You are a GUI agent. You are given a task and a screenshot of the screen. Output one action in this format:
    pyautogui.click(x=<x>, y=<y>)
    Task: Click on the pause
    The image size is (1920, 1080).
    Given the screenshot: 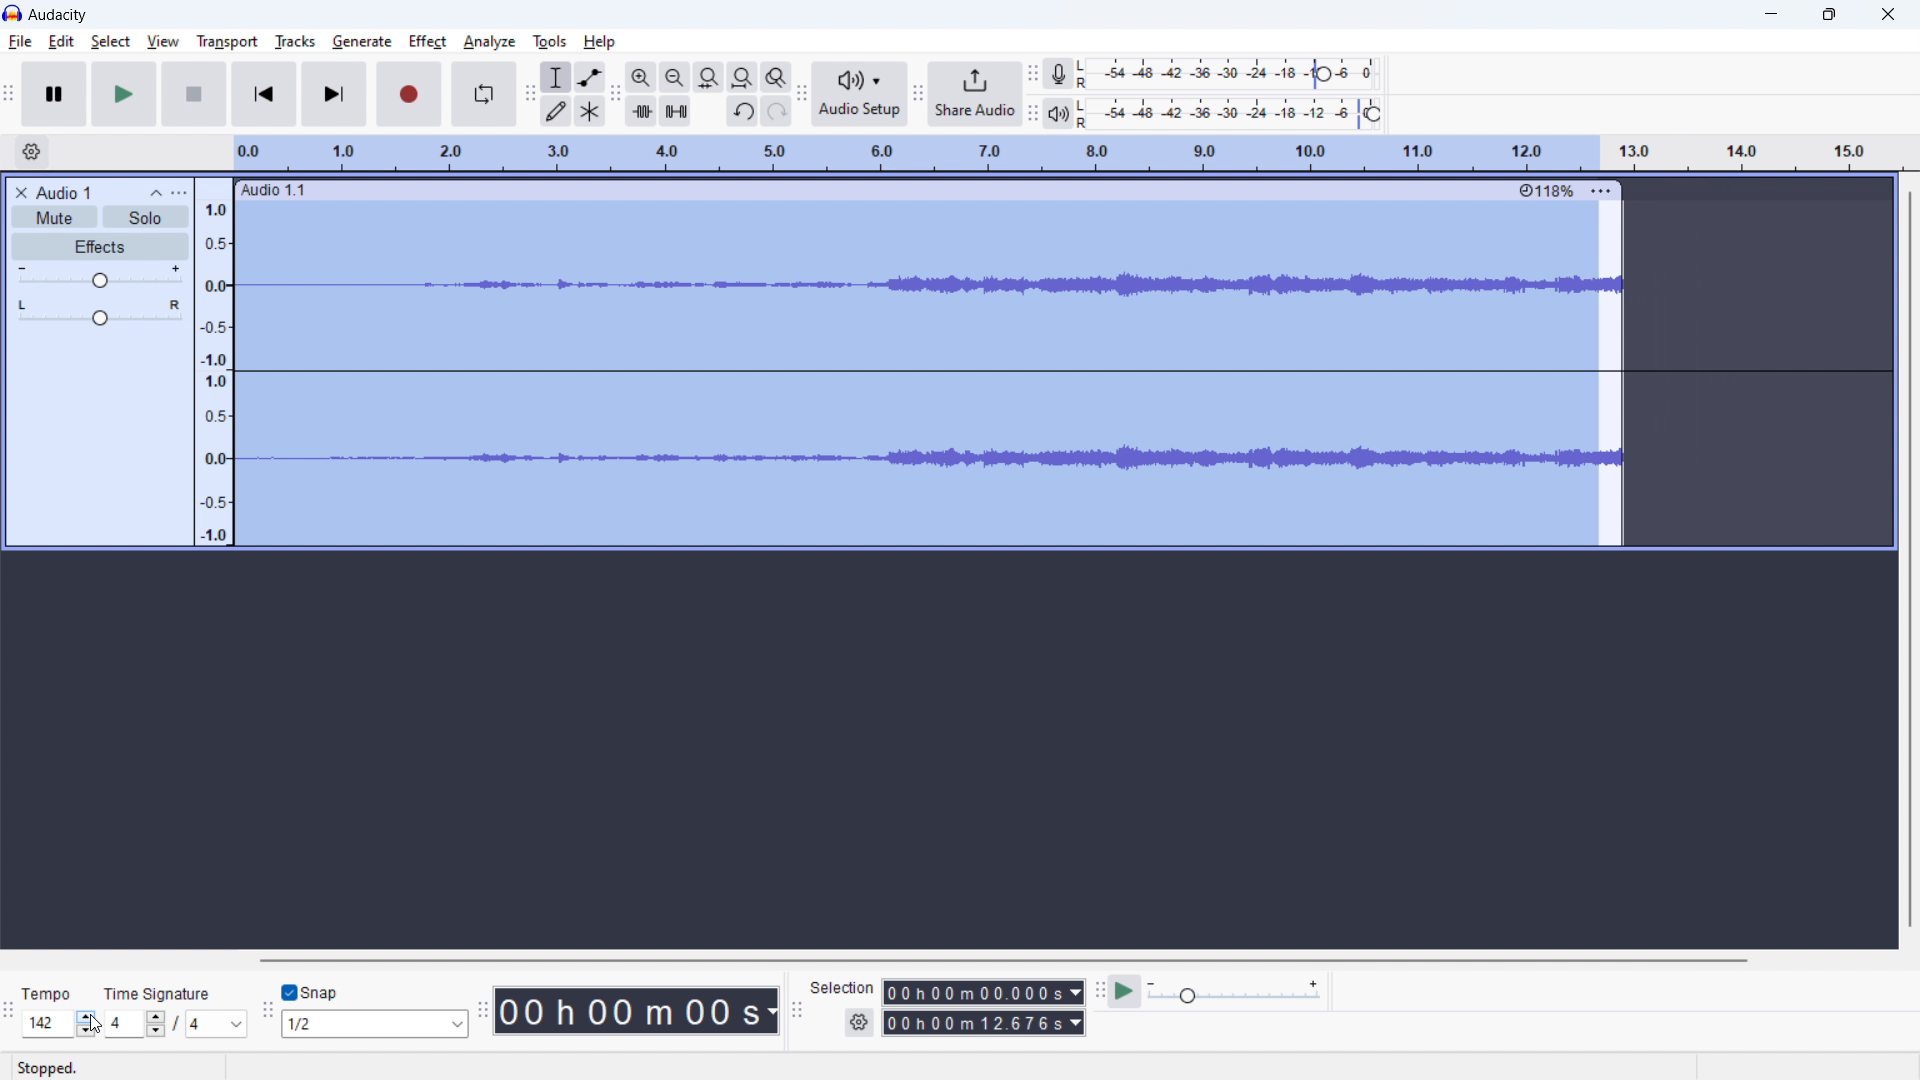 What is the action you would take?
    pyautogui.click(x=54, y=94)
    